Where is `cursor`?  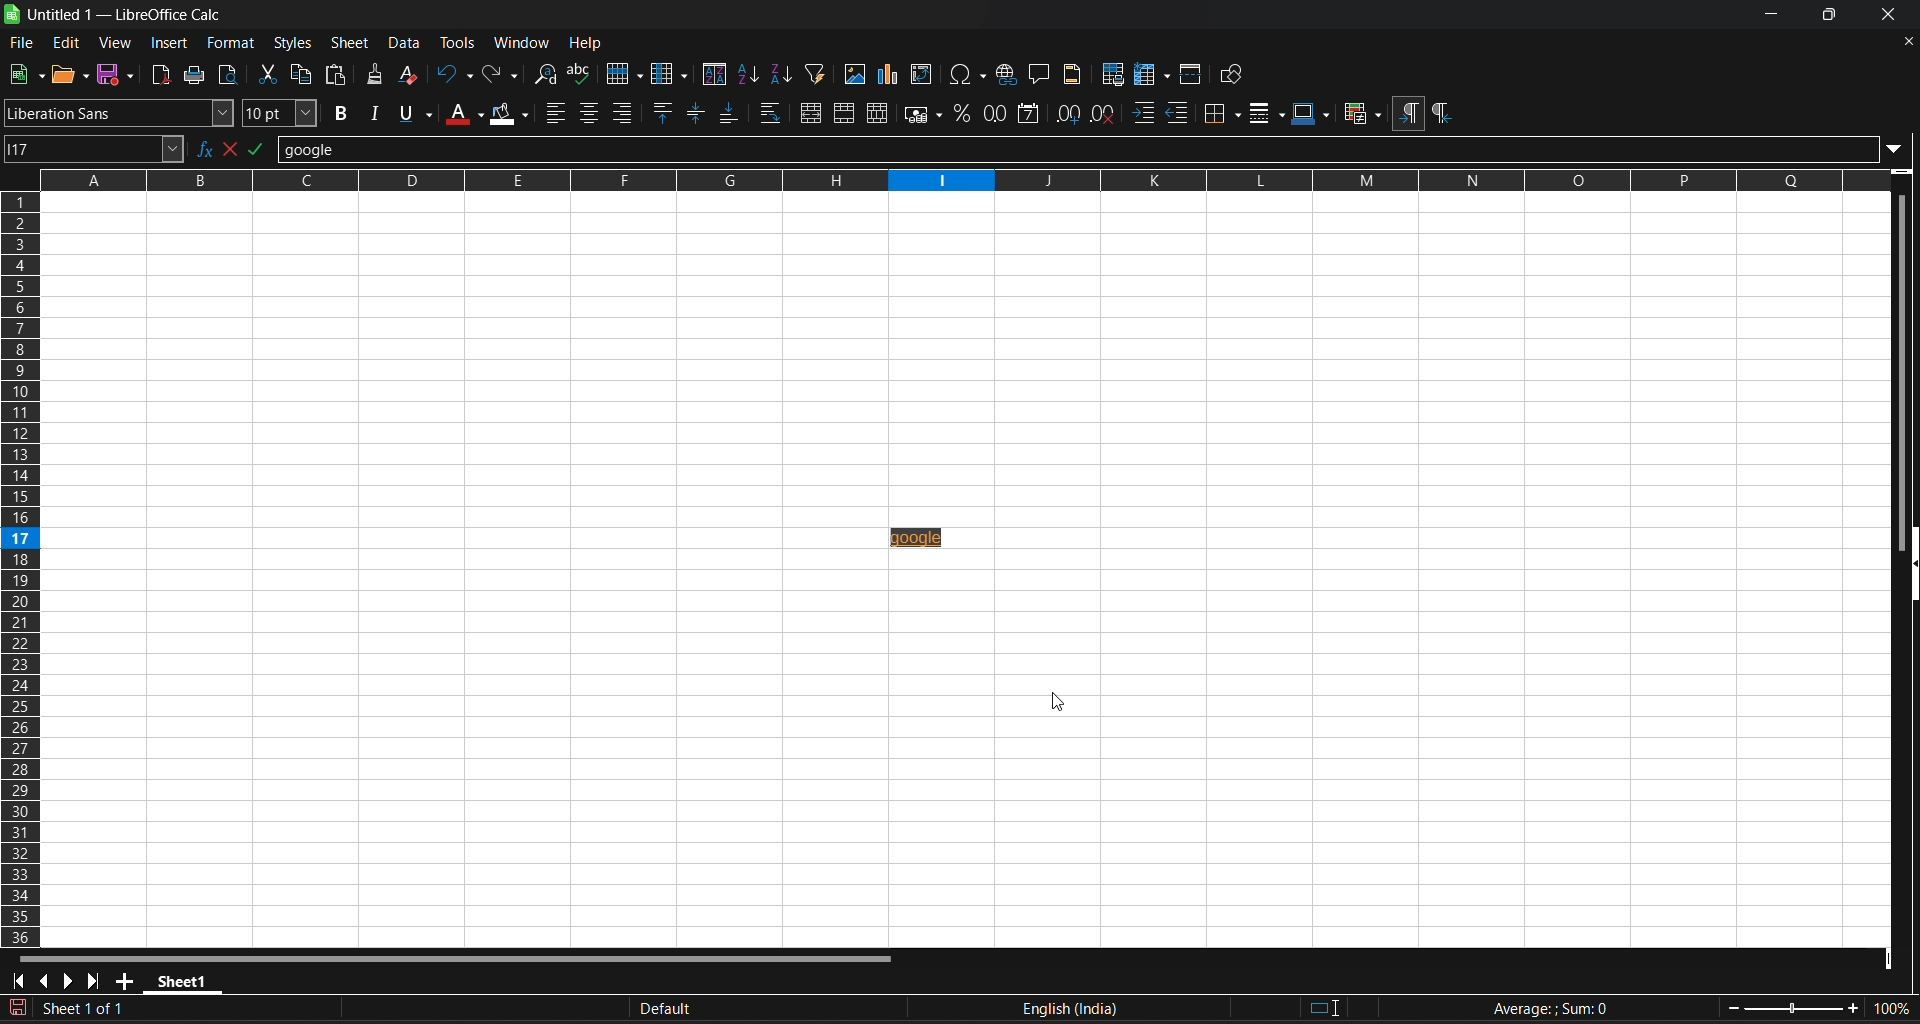 cursor is located at coordinates (1063, 706).